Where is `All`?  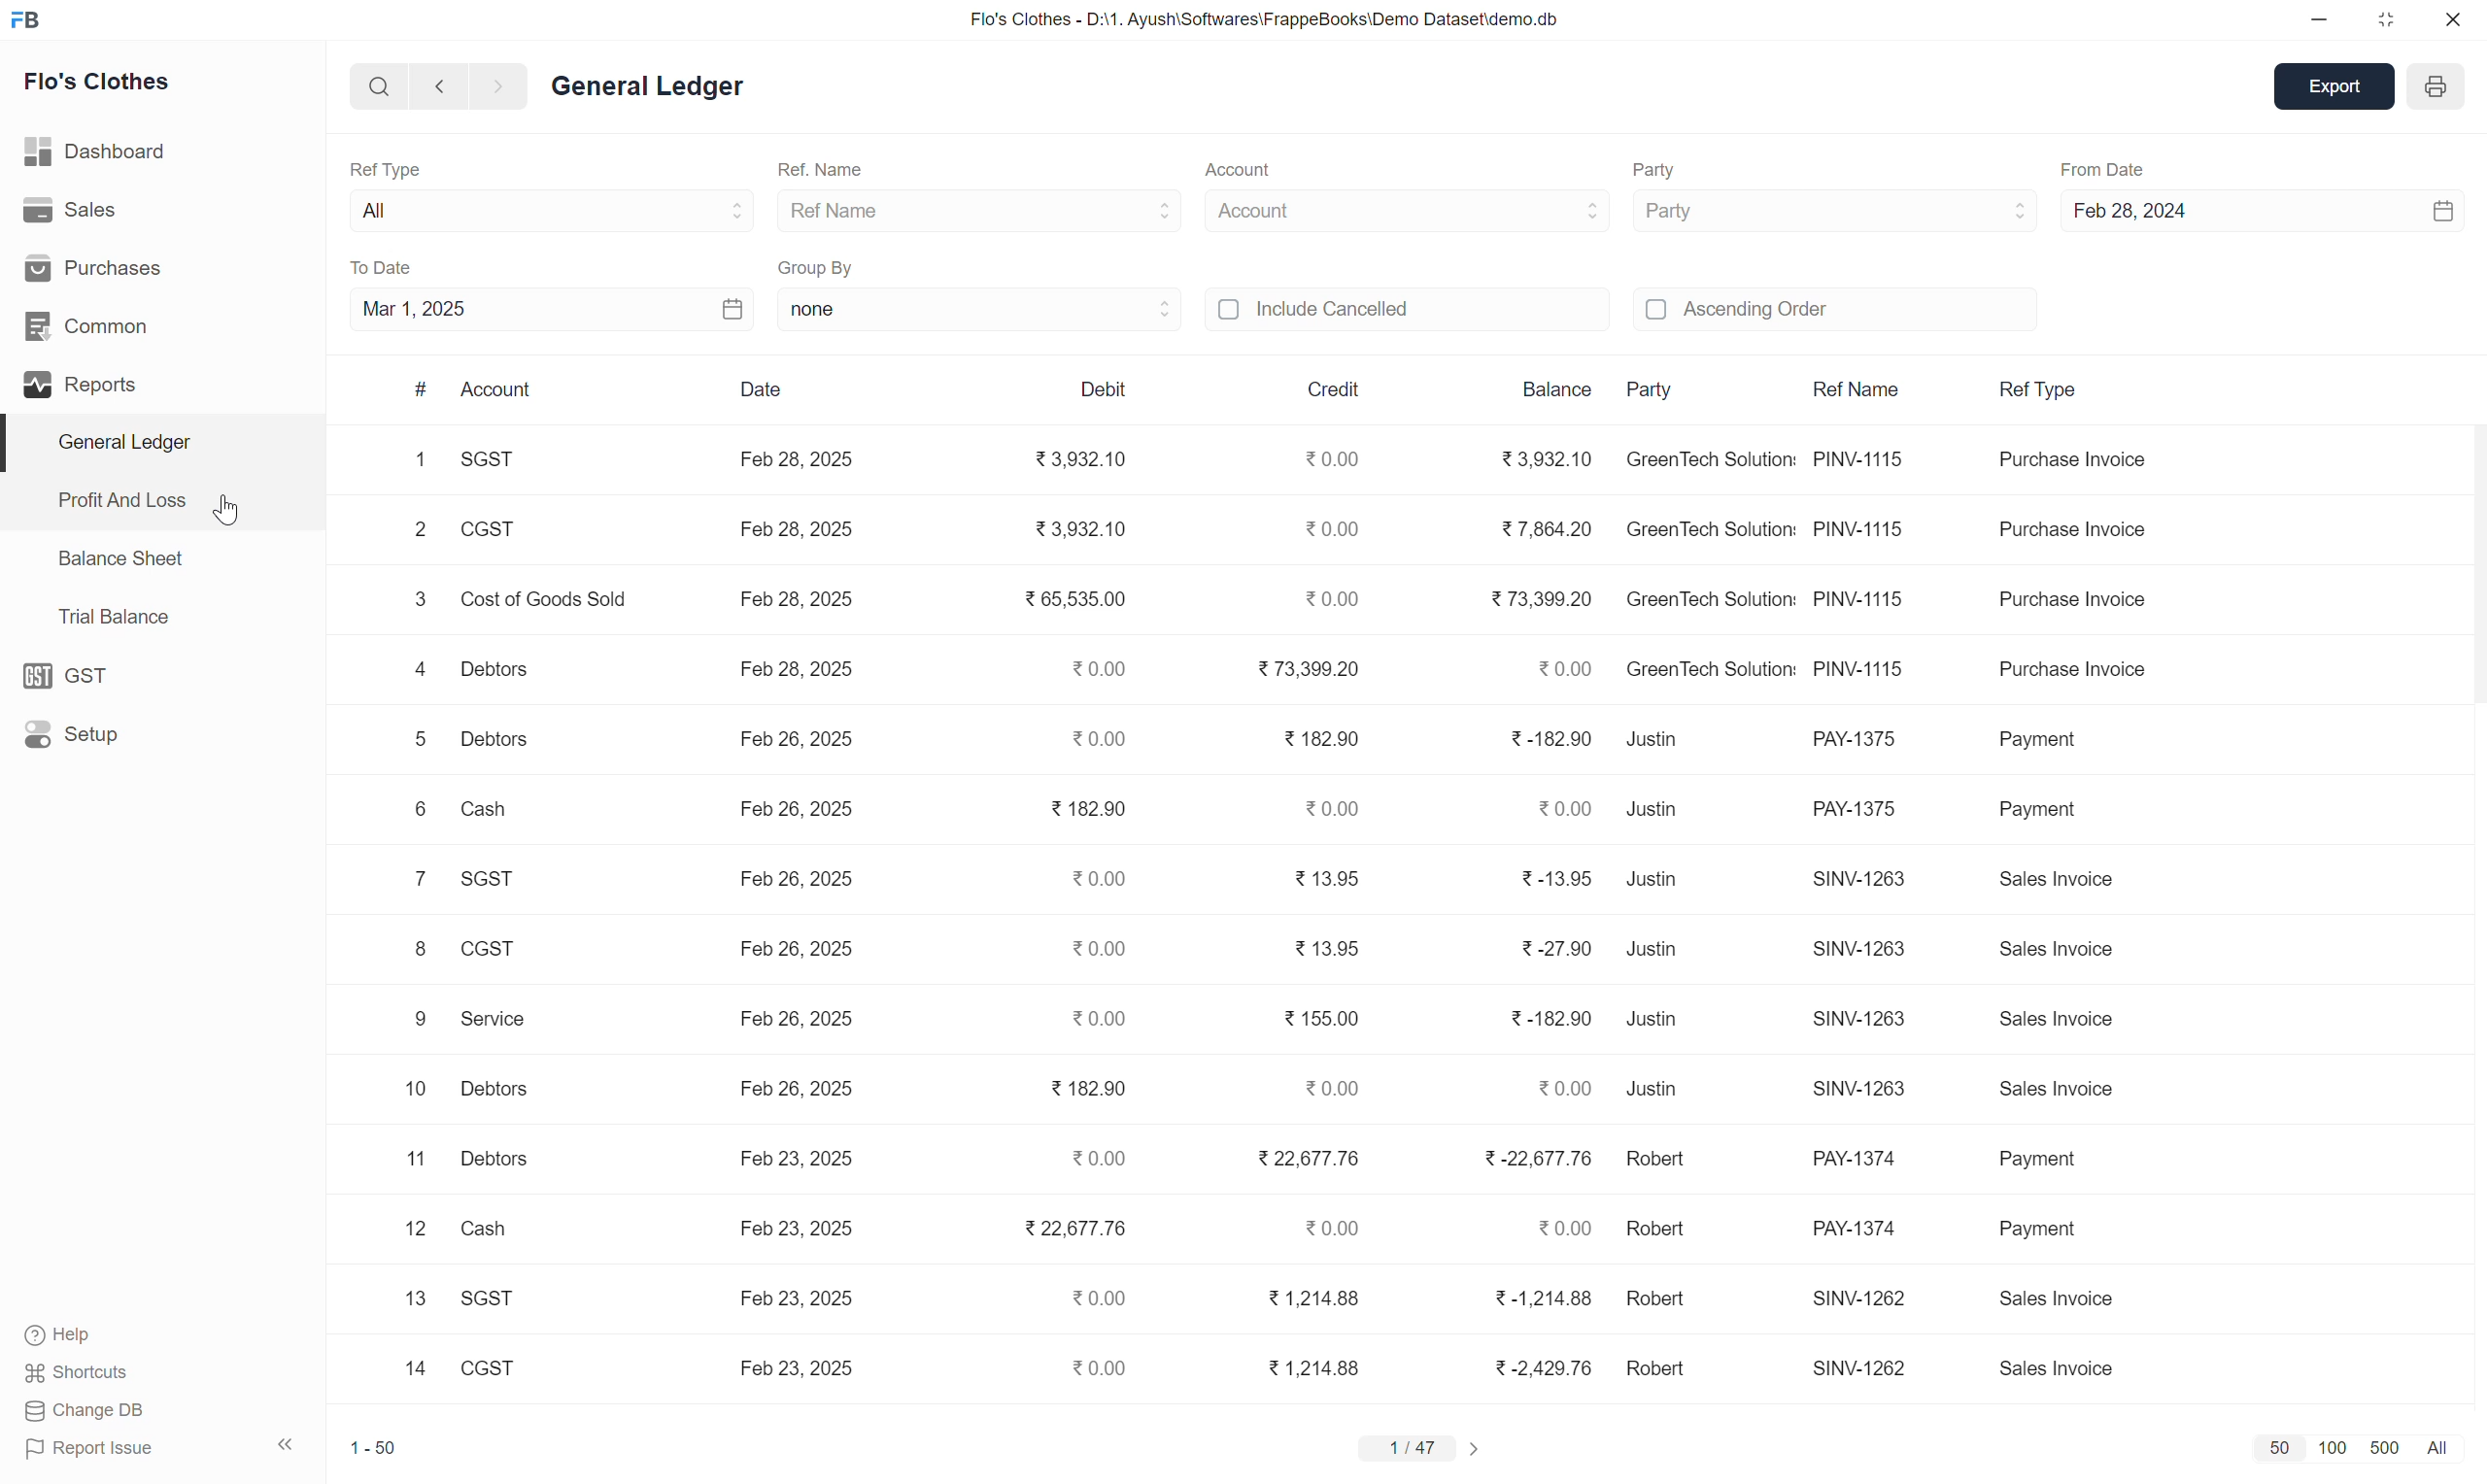 All is located at coordinates (2440, 1442).